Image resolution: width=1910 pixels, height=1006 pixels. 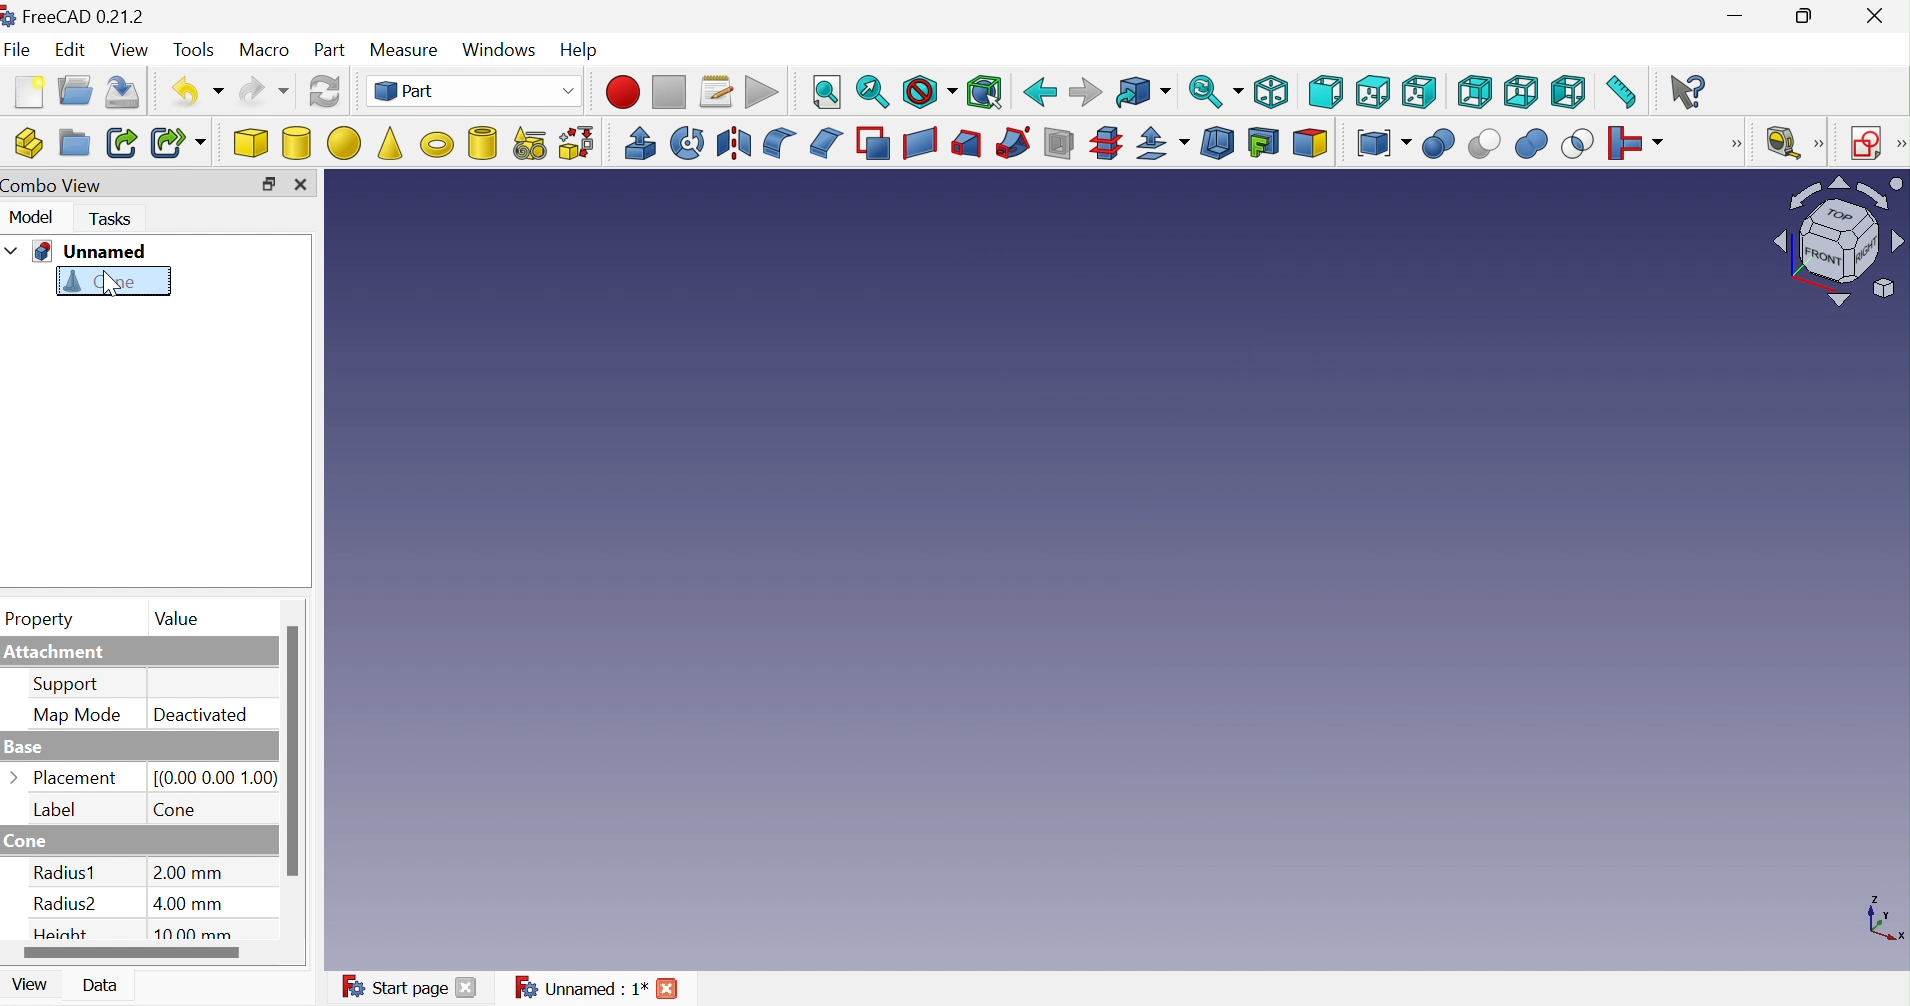 What do you see at coordinates (623, 92) in the screenshot?
I see `Macro recording` at bounding box center [623, 92].